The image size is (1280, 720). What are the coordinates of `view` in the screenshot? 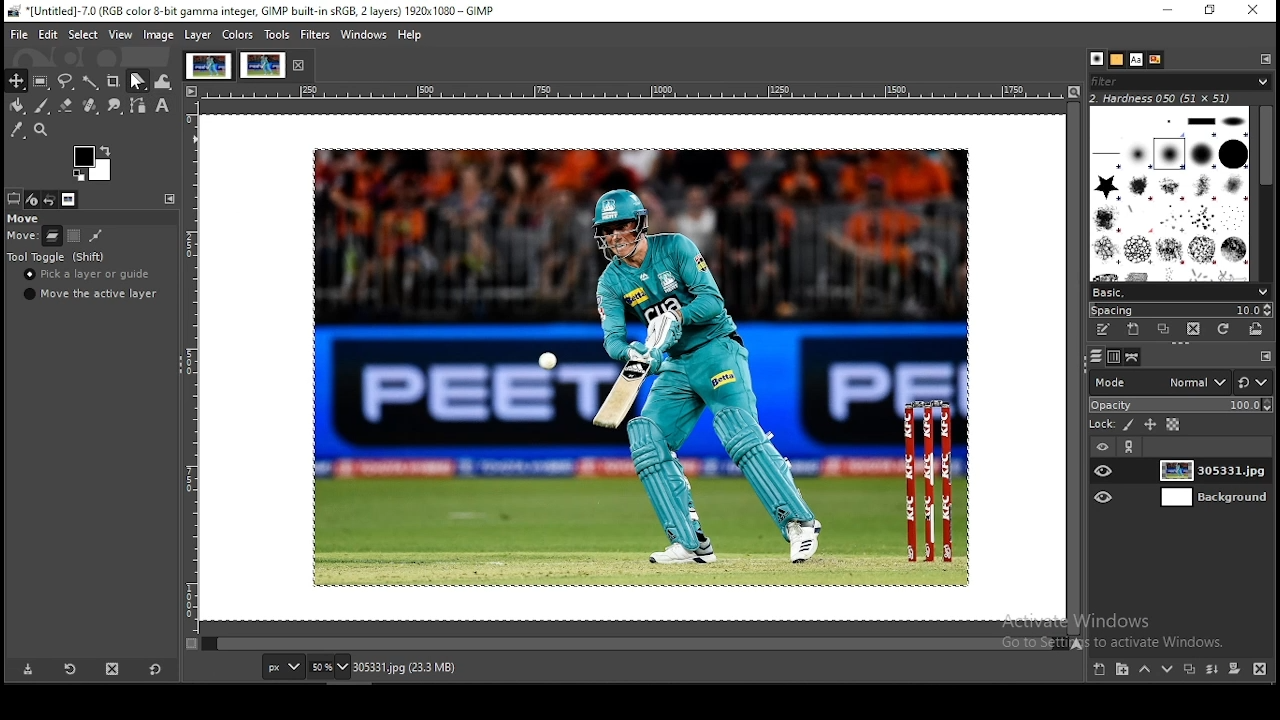 It's located at (120, 35).